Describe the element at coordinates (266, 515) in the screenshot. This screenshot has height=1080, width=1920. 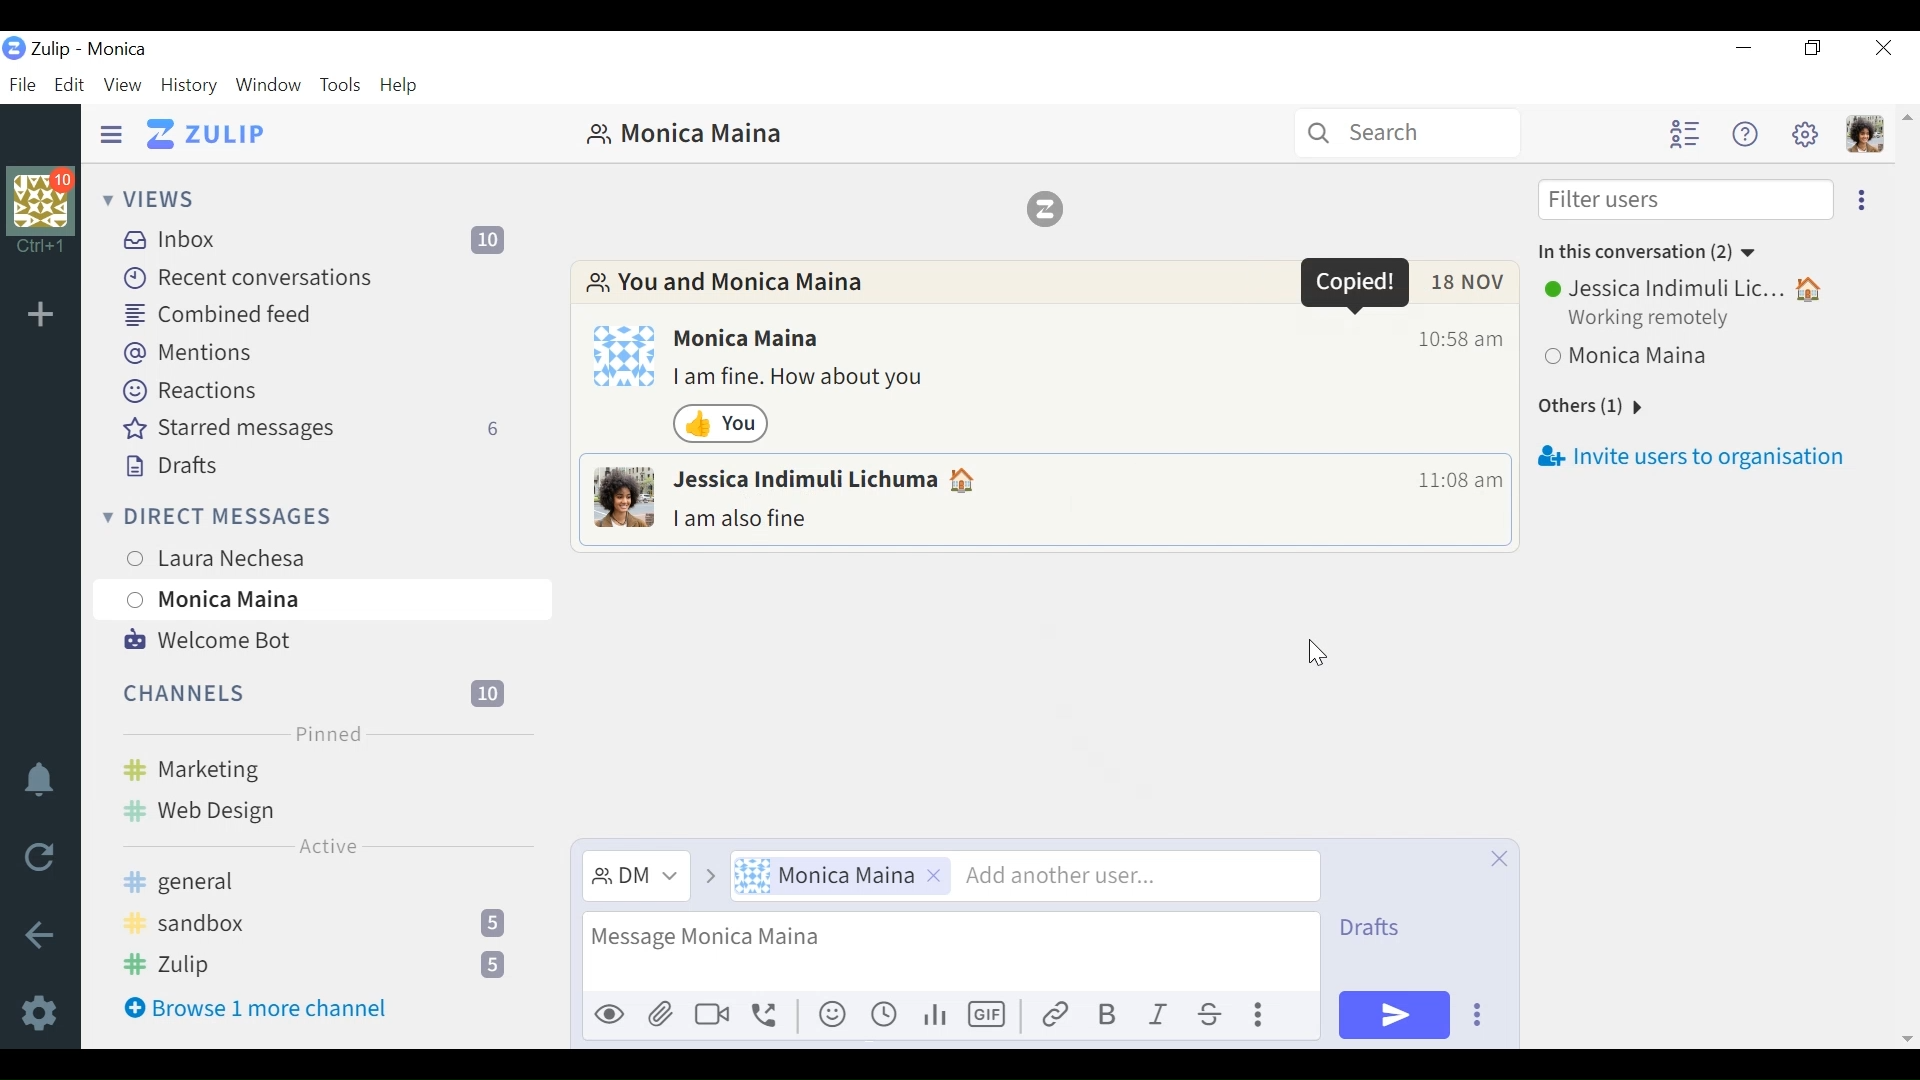
I see `Direct messages` at that location.